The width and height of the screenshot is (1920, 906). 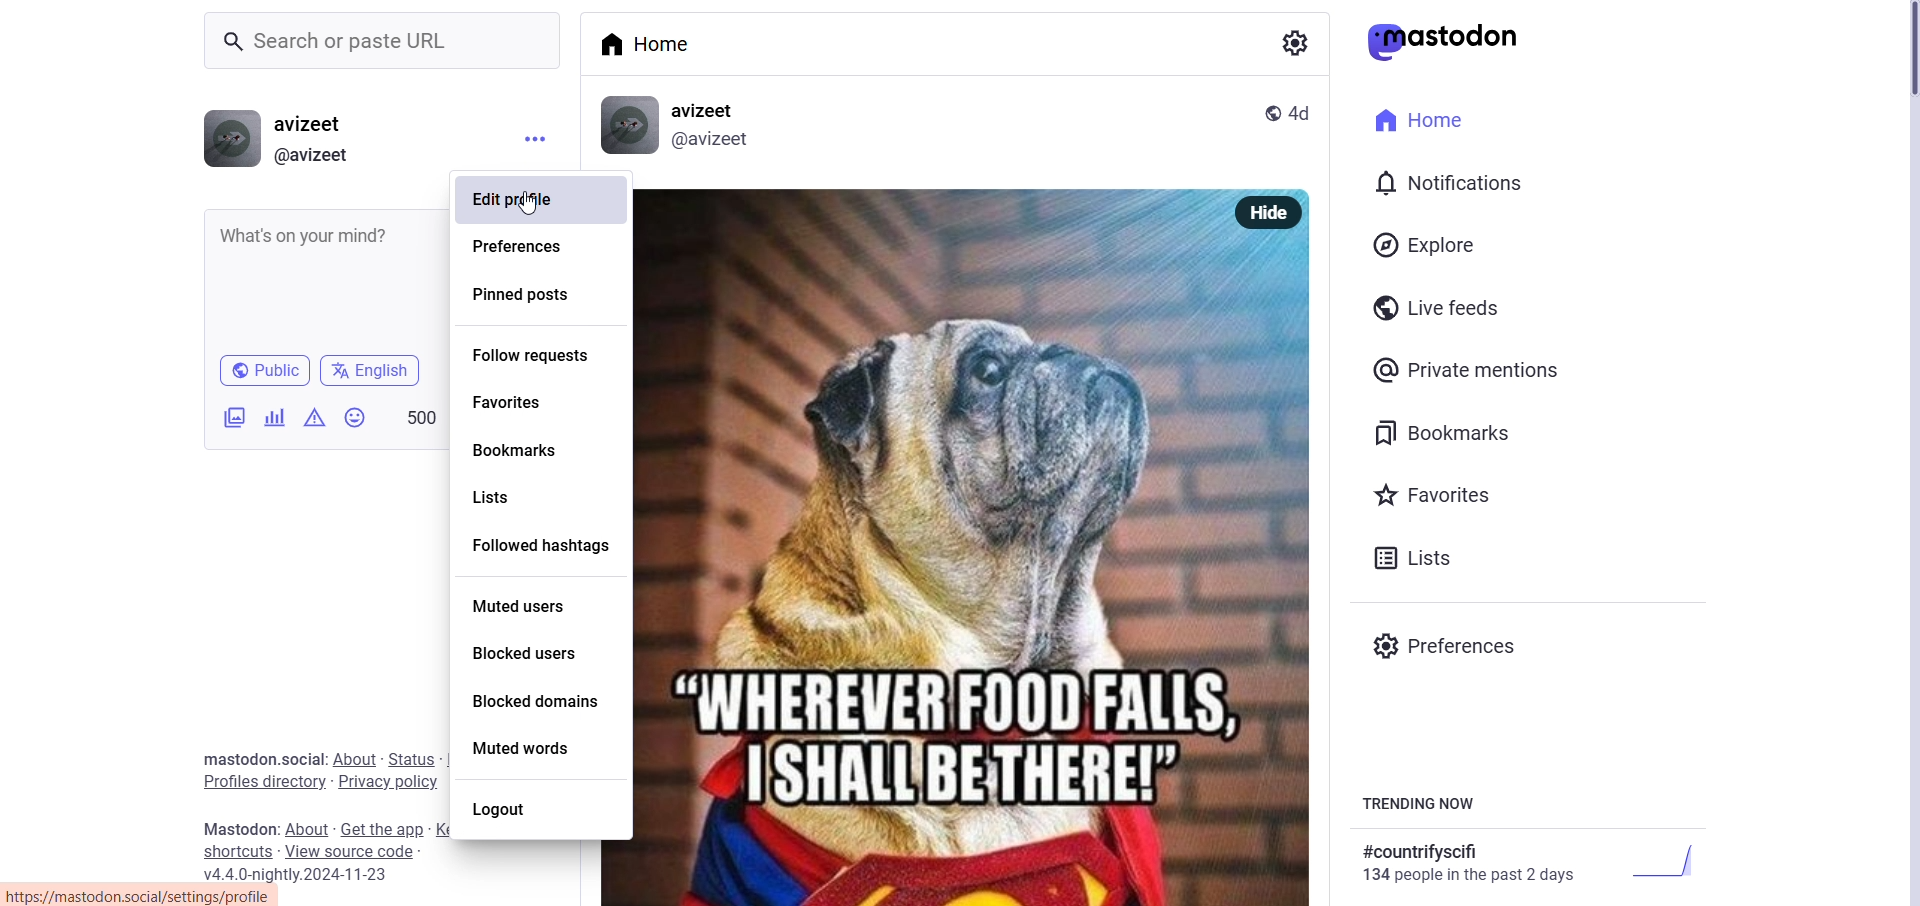 I want to click on status, so click(x=408, y=757).